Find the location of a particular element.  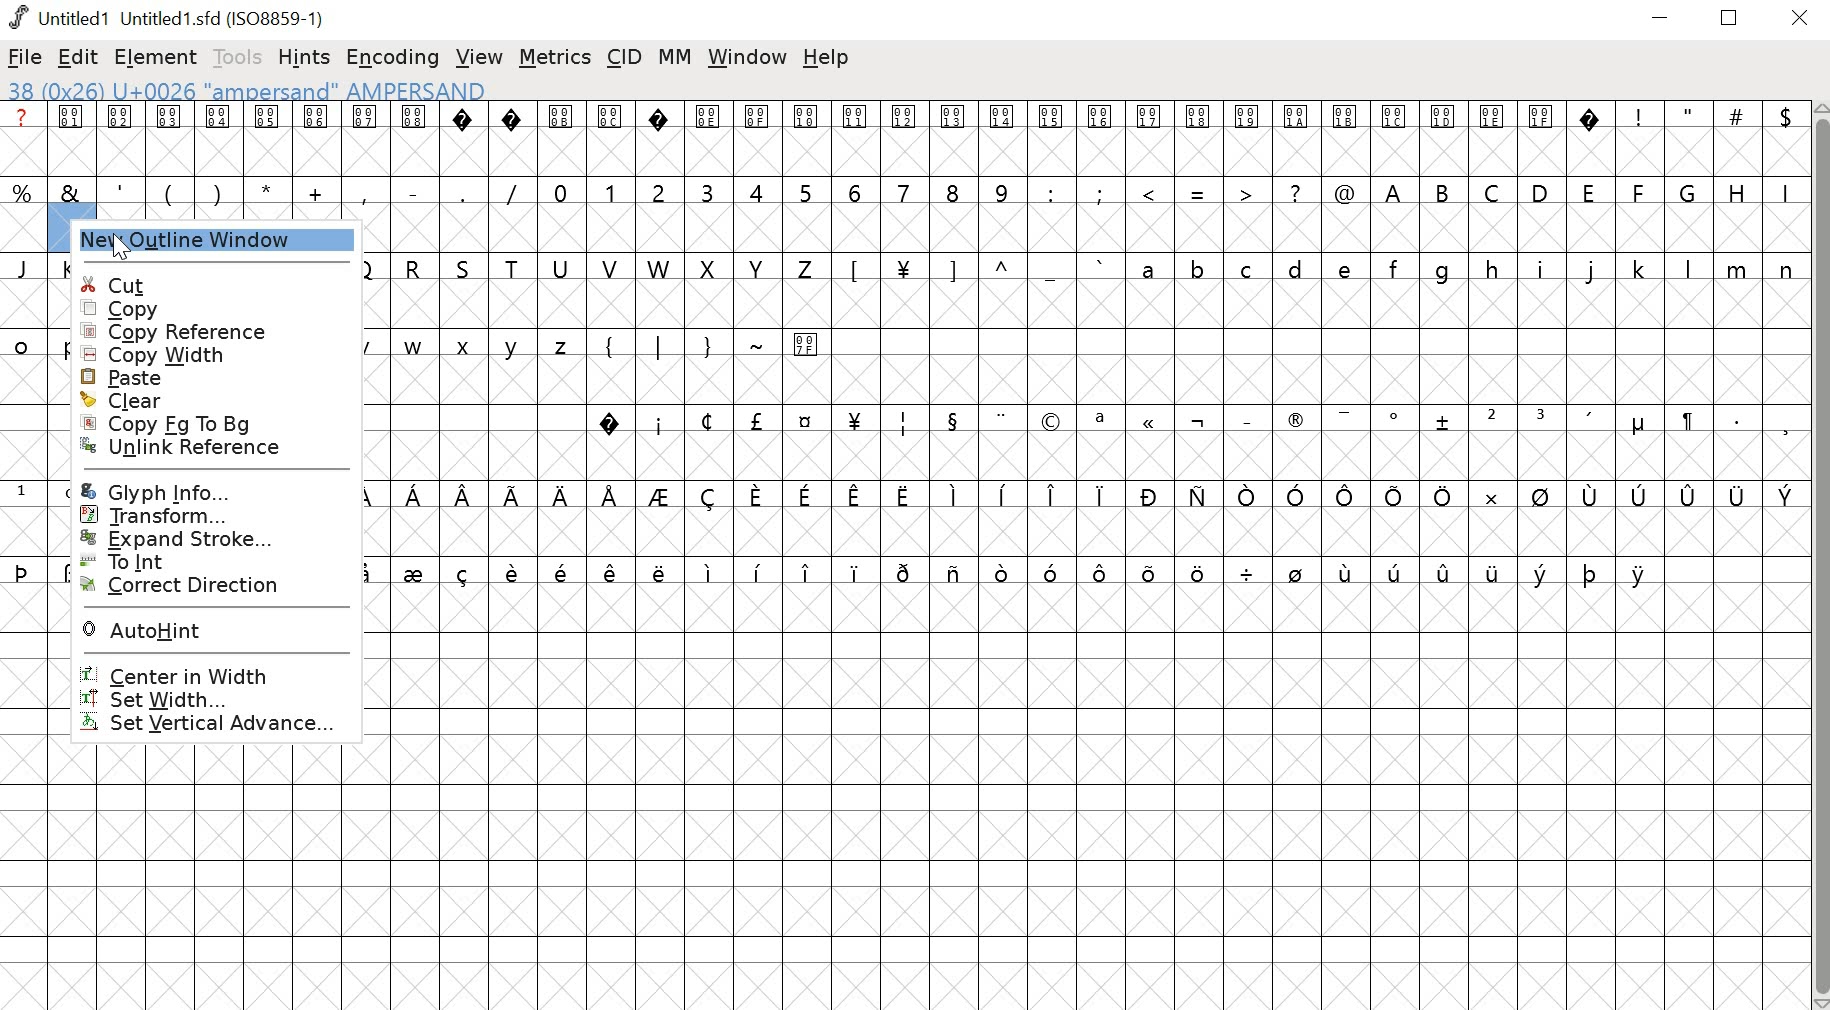

mm is located at coordinates (675, 56).